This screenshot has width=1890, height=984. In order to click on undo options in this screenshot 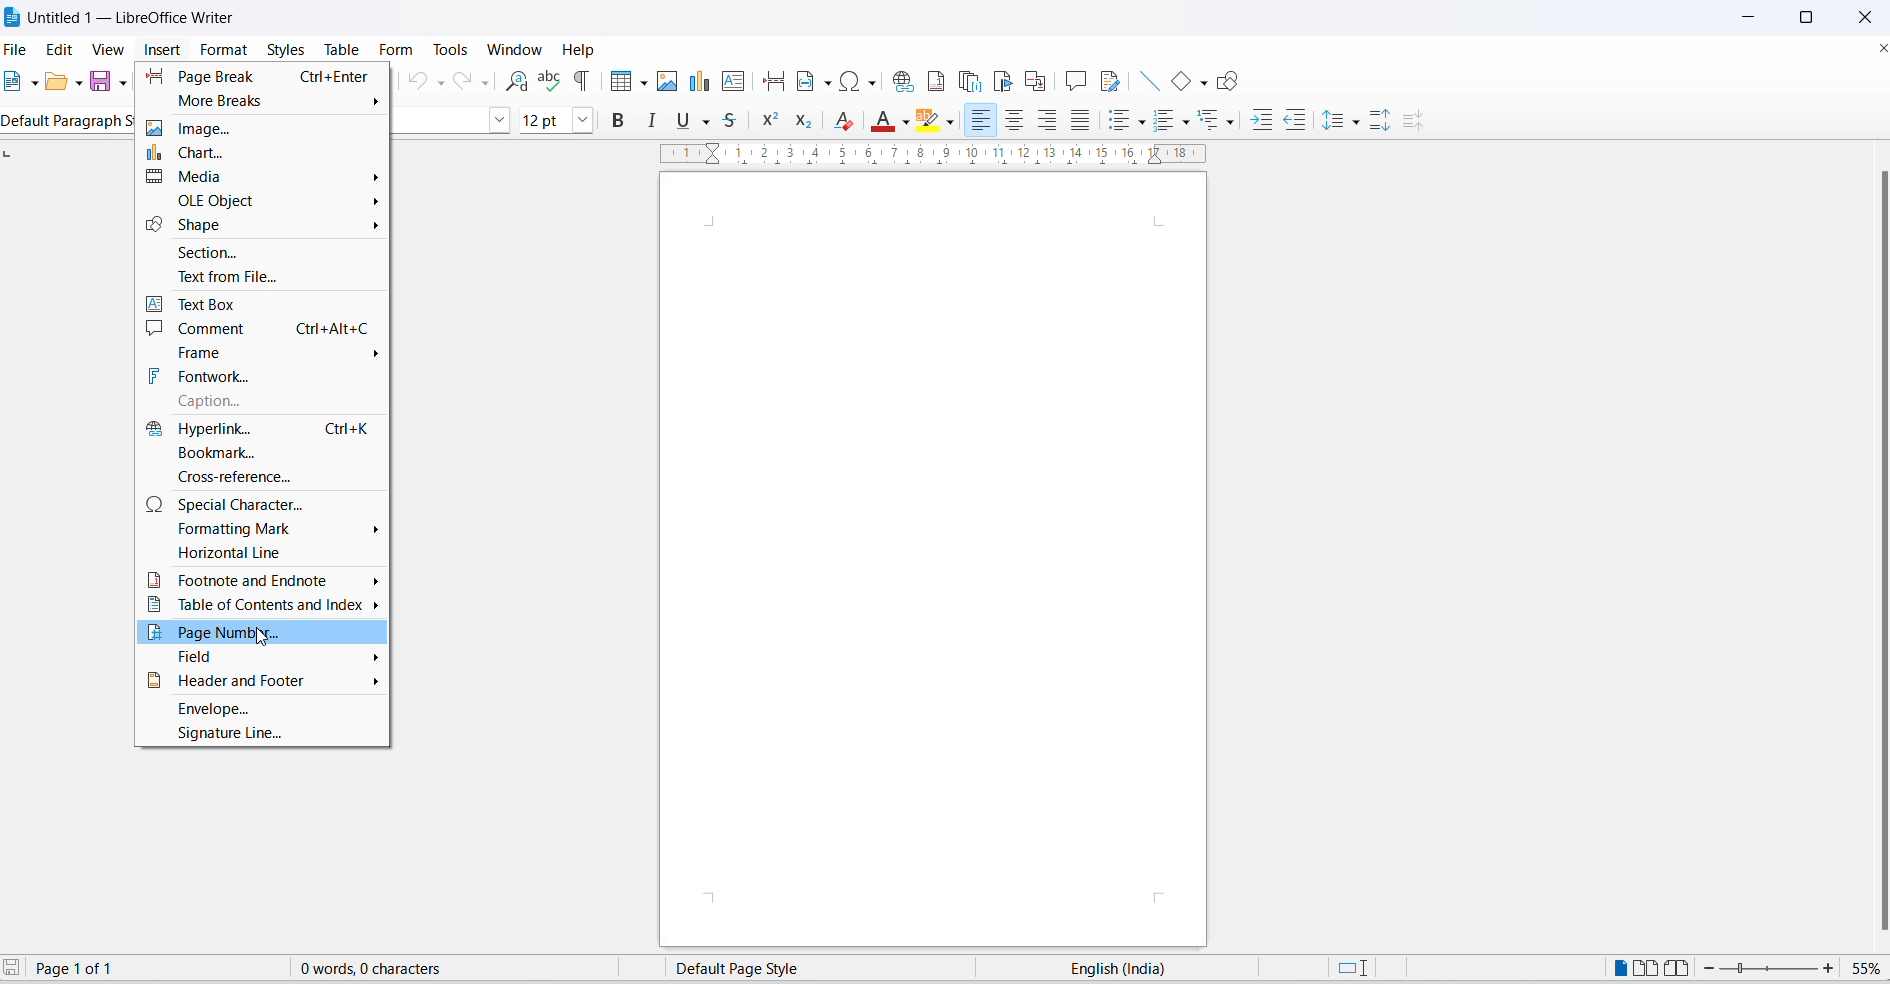, I will do `click(441, 84)`.